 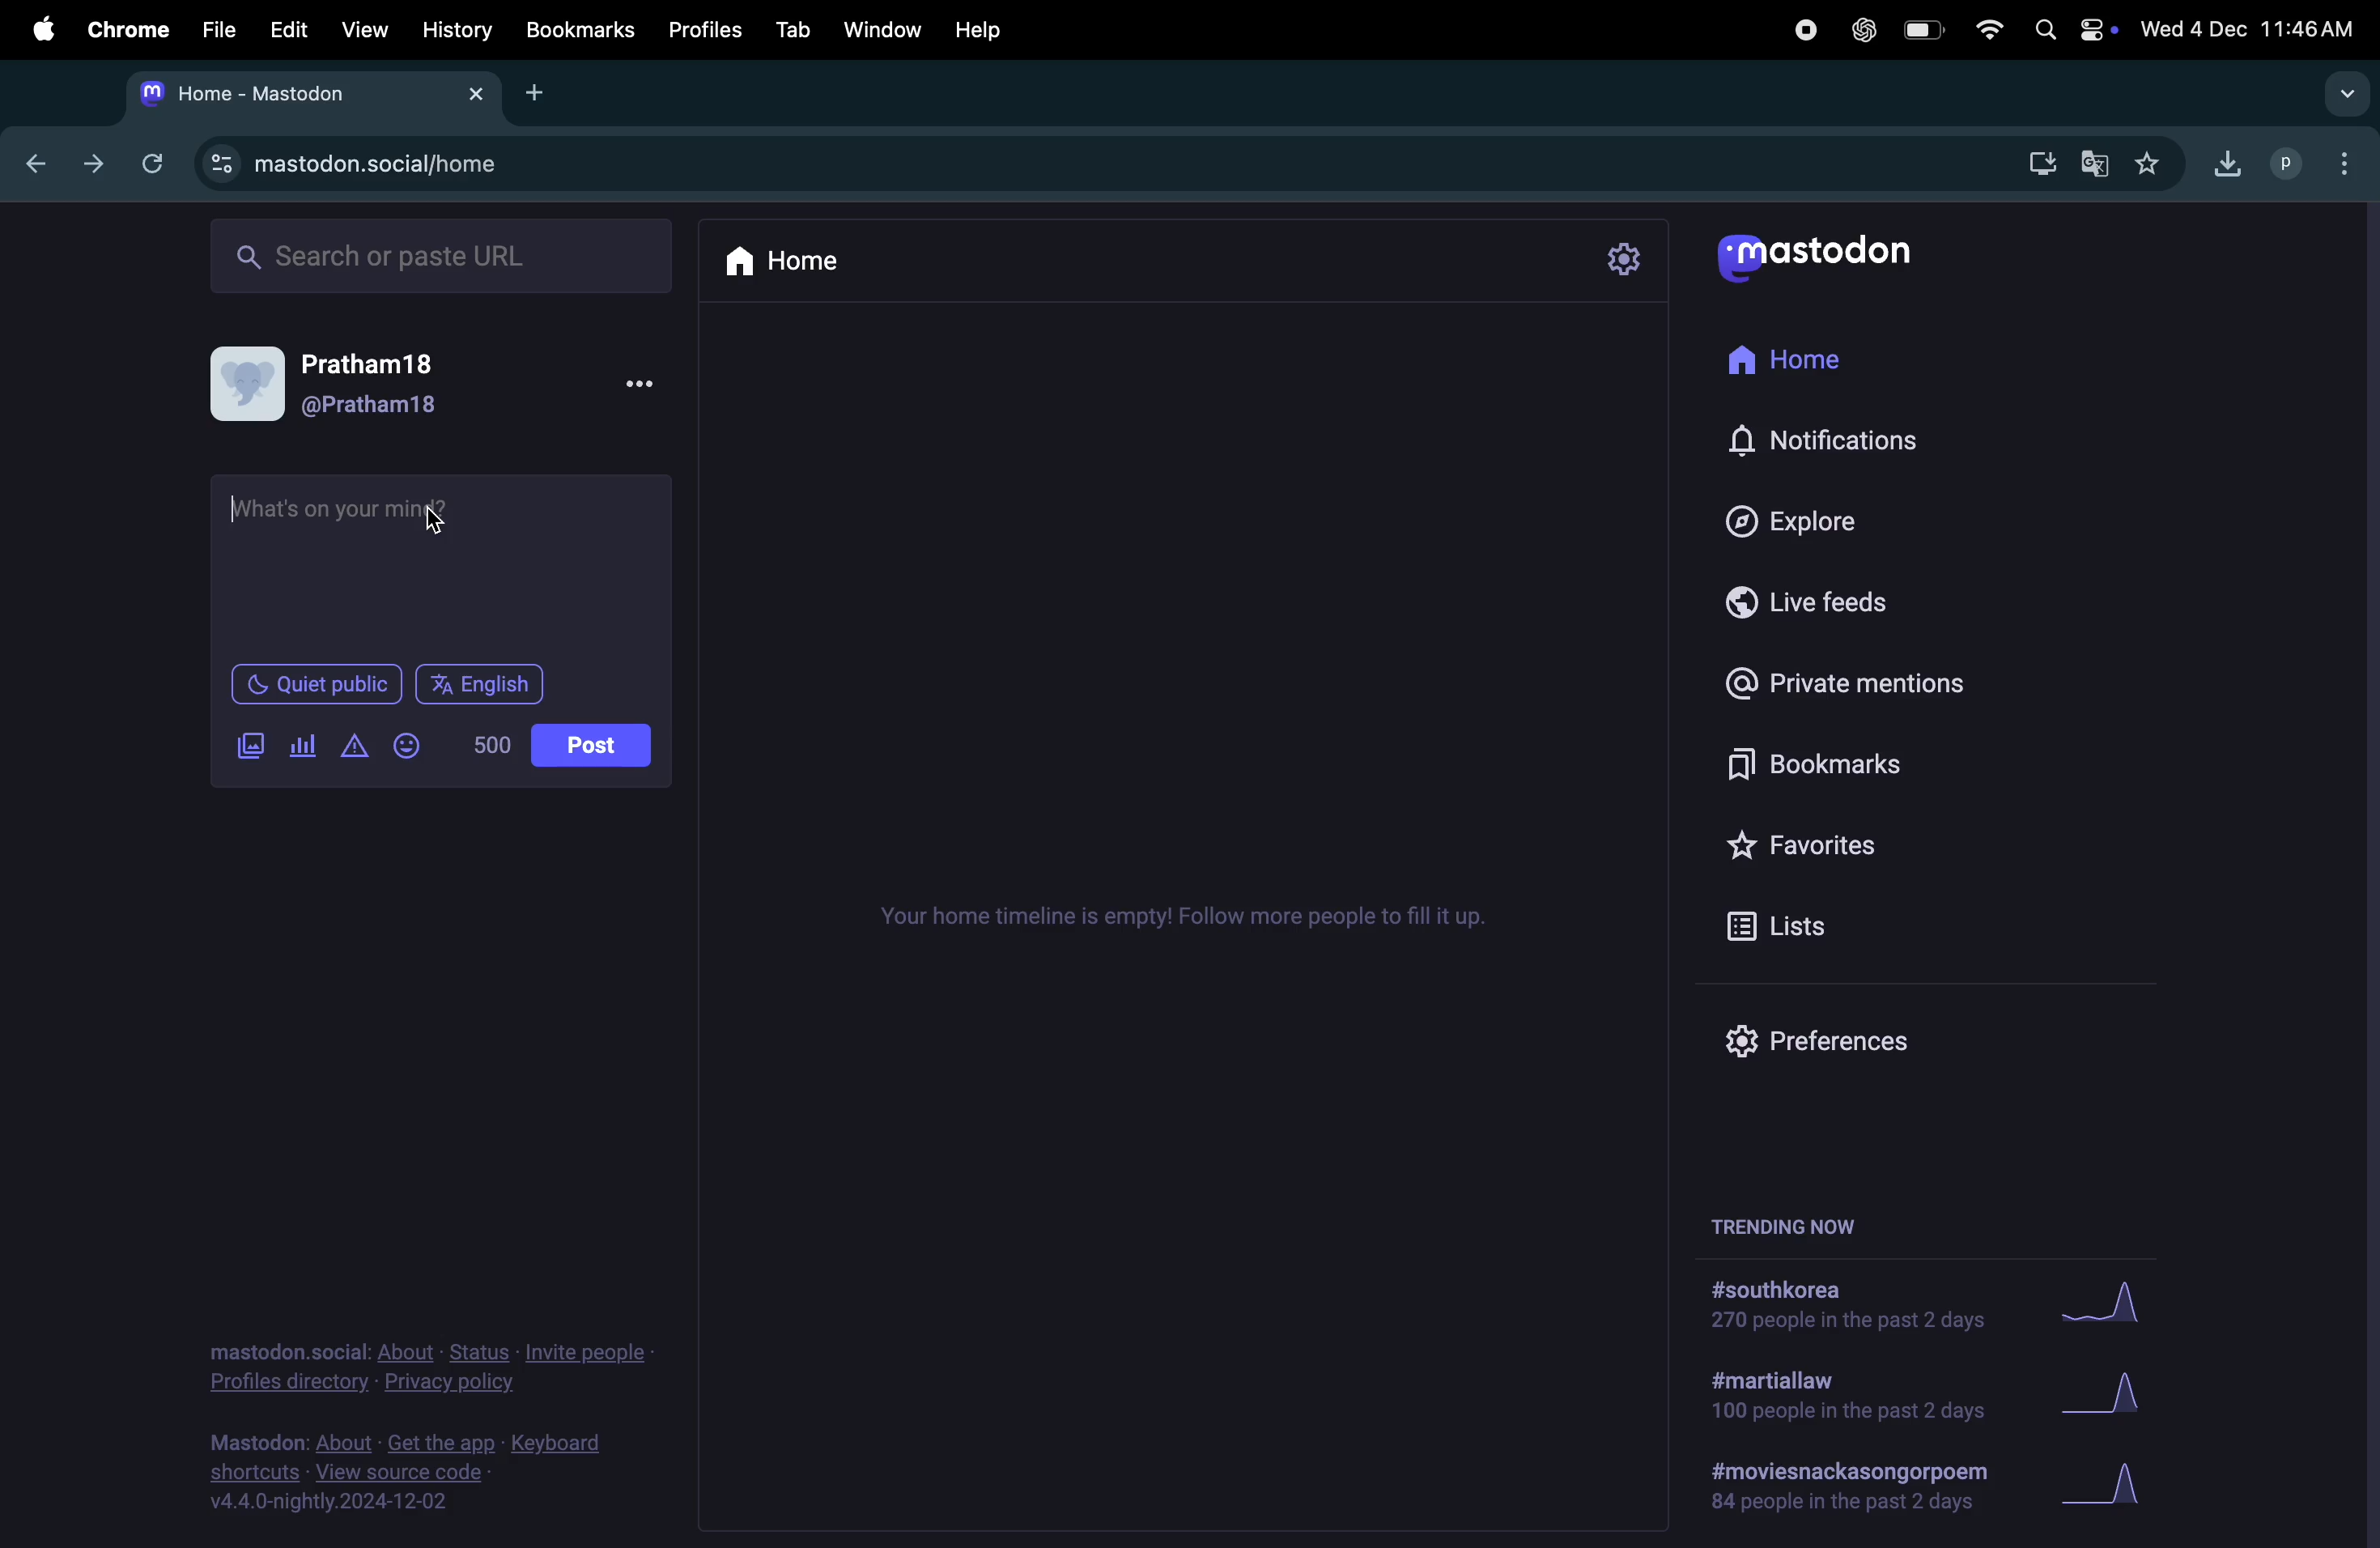 I want to click on Search Url, so click(x=445, y=257).